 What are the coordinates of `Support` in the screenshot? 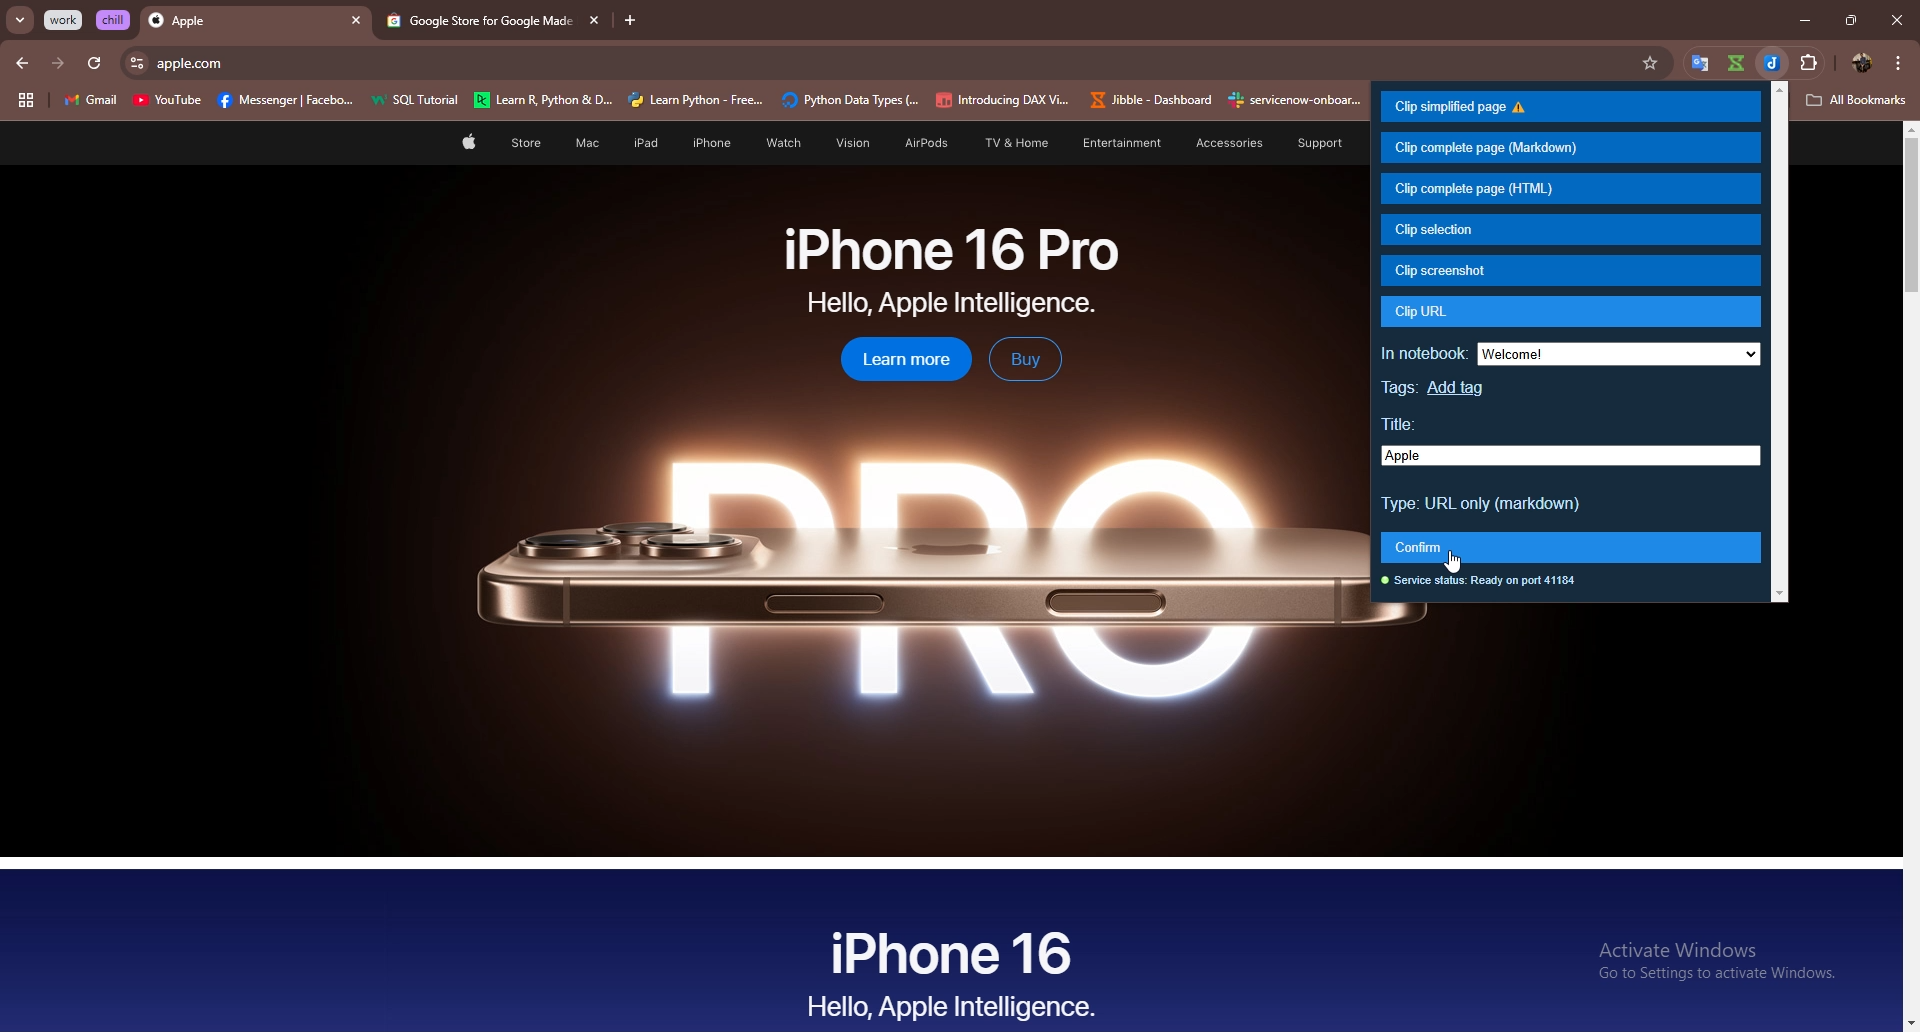 It's located at (1311, 143).